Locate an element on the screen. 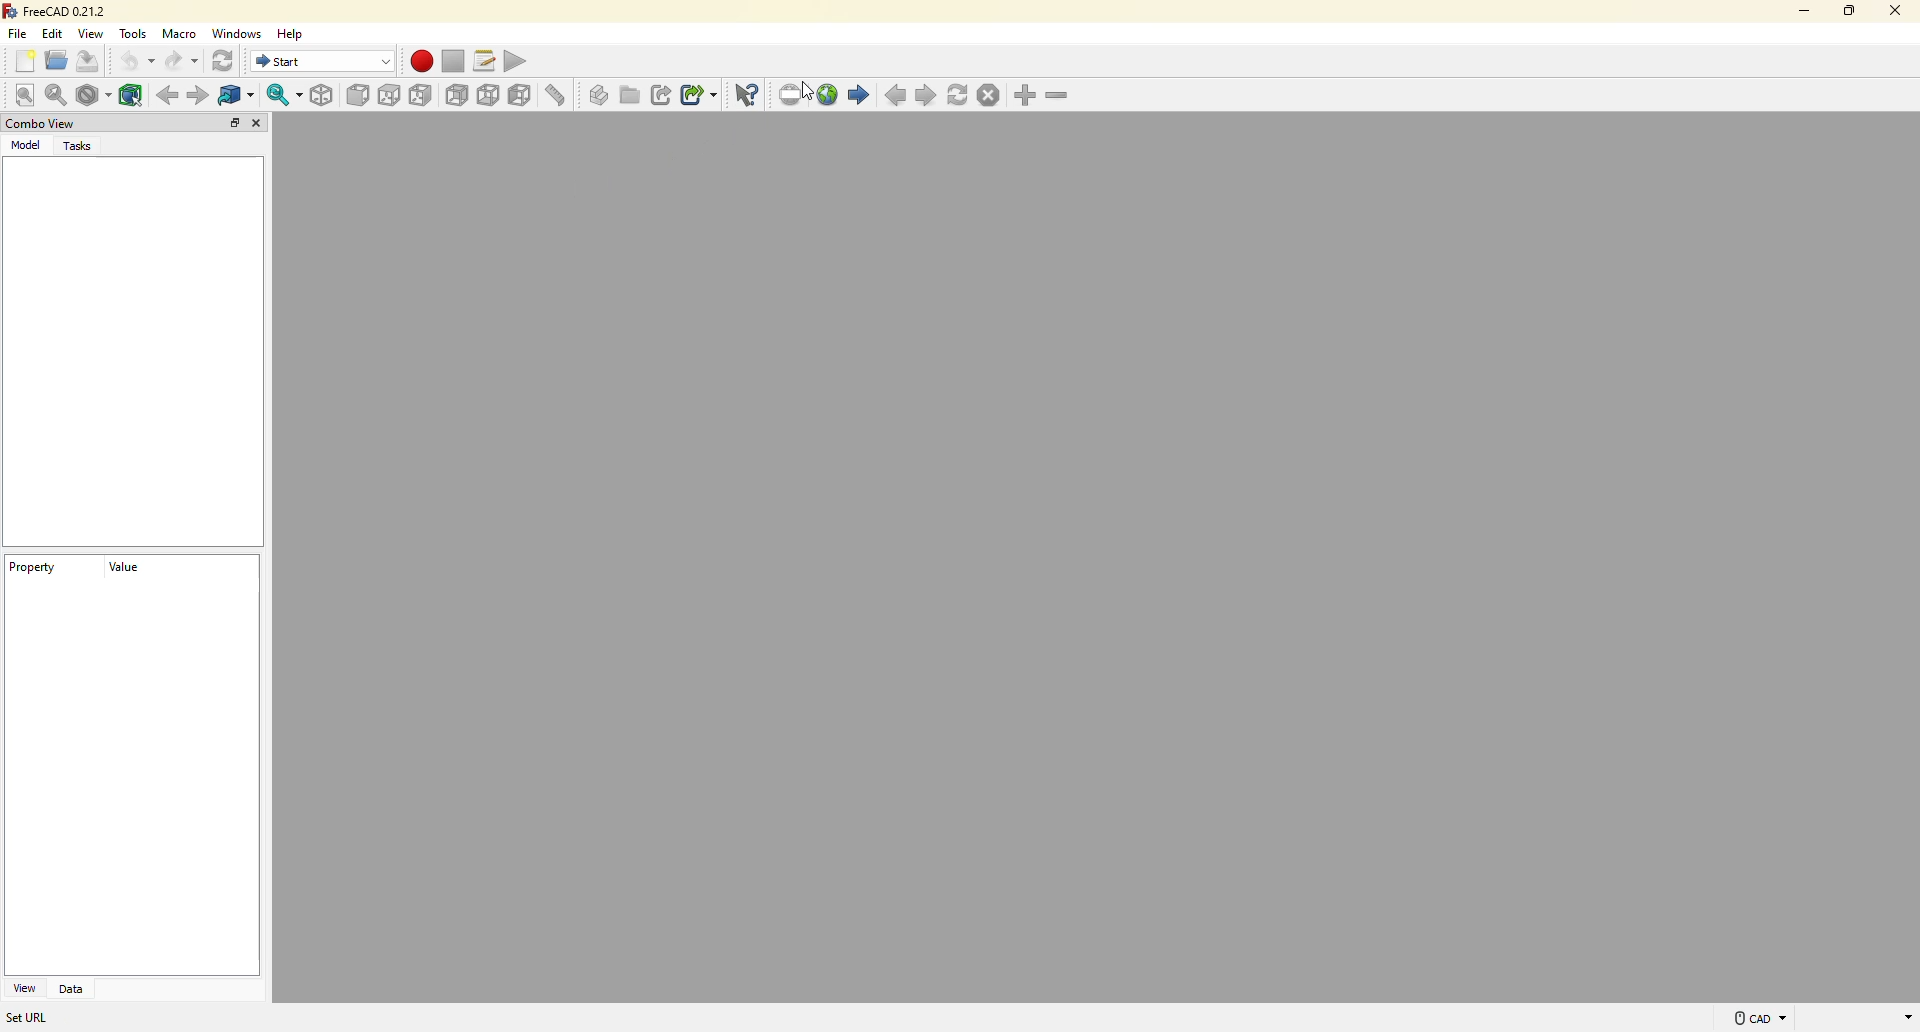 This screenshot has height=1032, width=1920. back is located at coordinates (165, 95).